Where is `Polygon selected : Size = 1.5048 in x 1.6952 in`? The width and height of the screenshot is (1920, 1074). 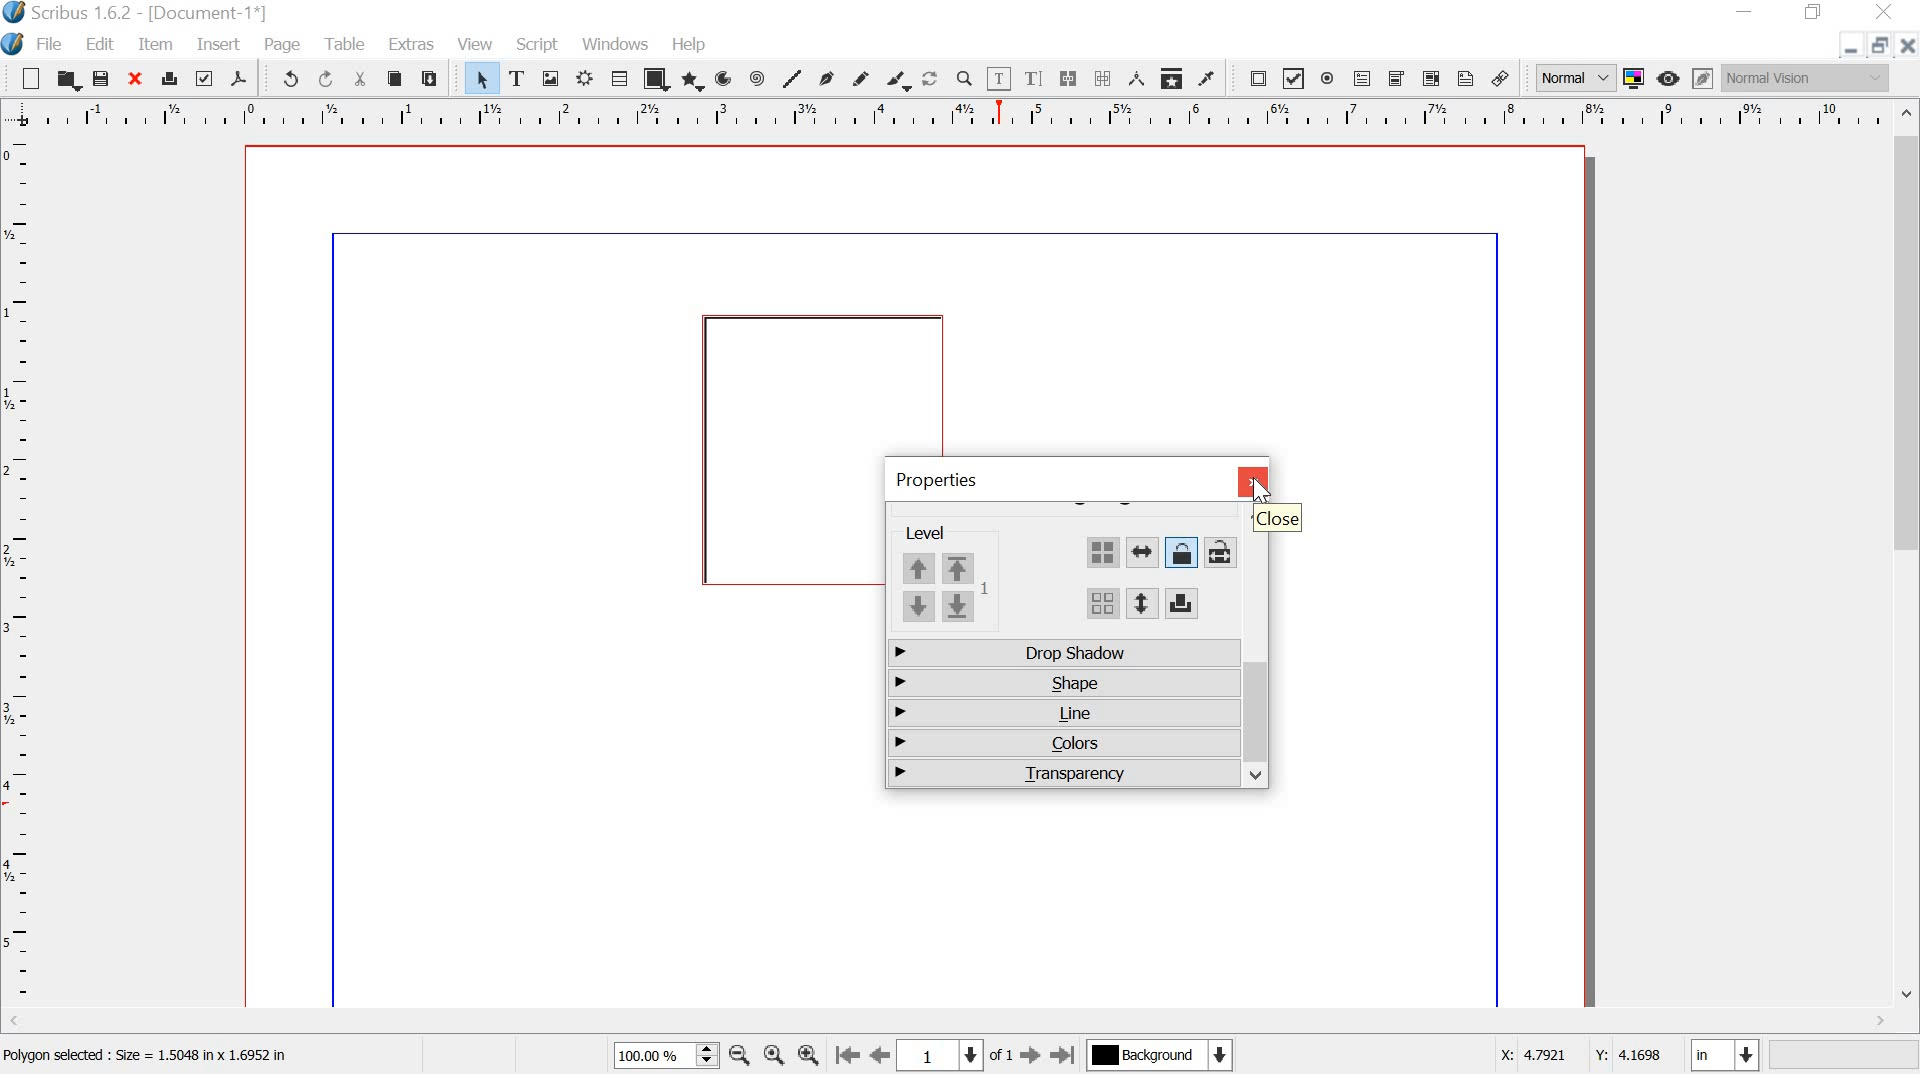
Polygon selected : Size = 1.5048 in x 1.6952 in is located at coordinates (151, 1059).